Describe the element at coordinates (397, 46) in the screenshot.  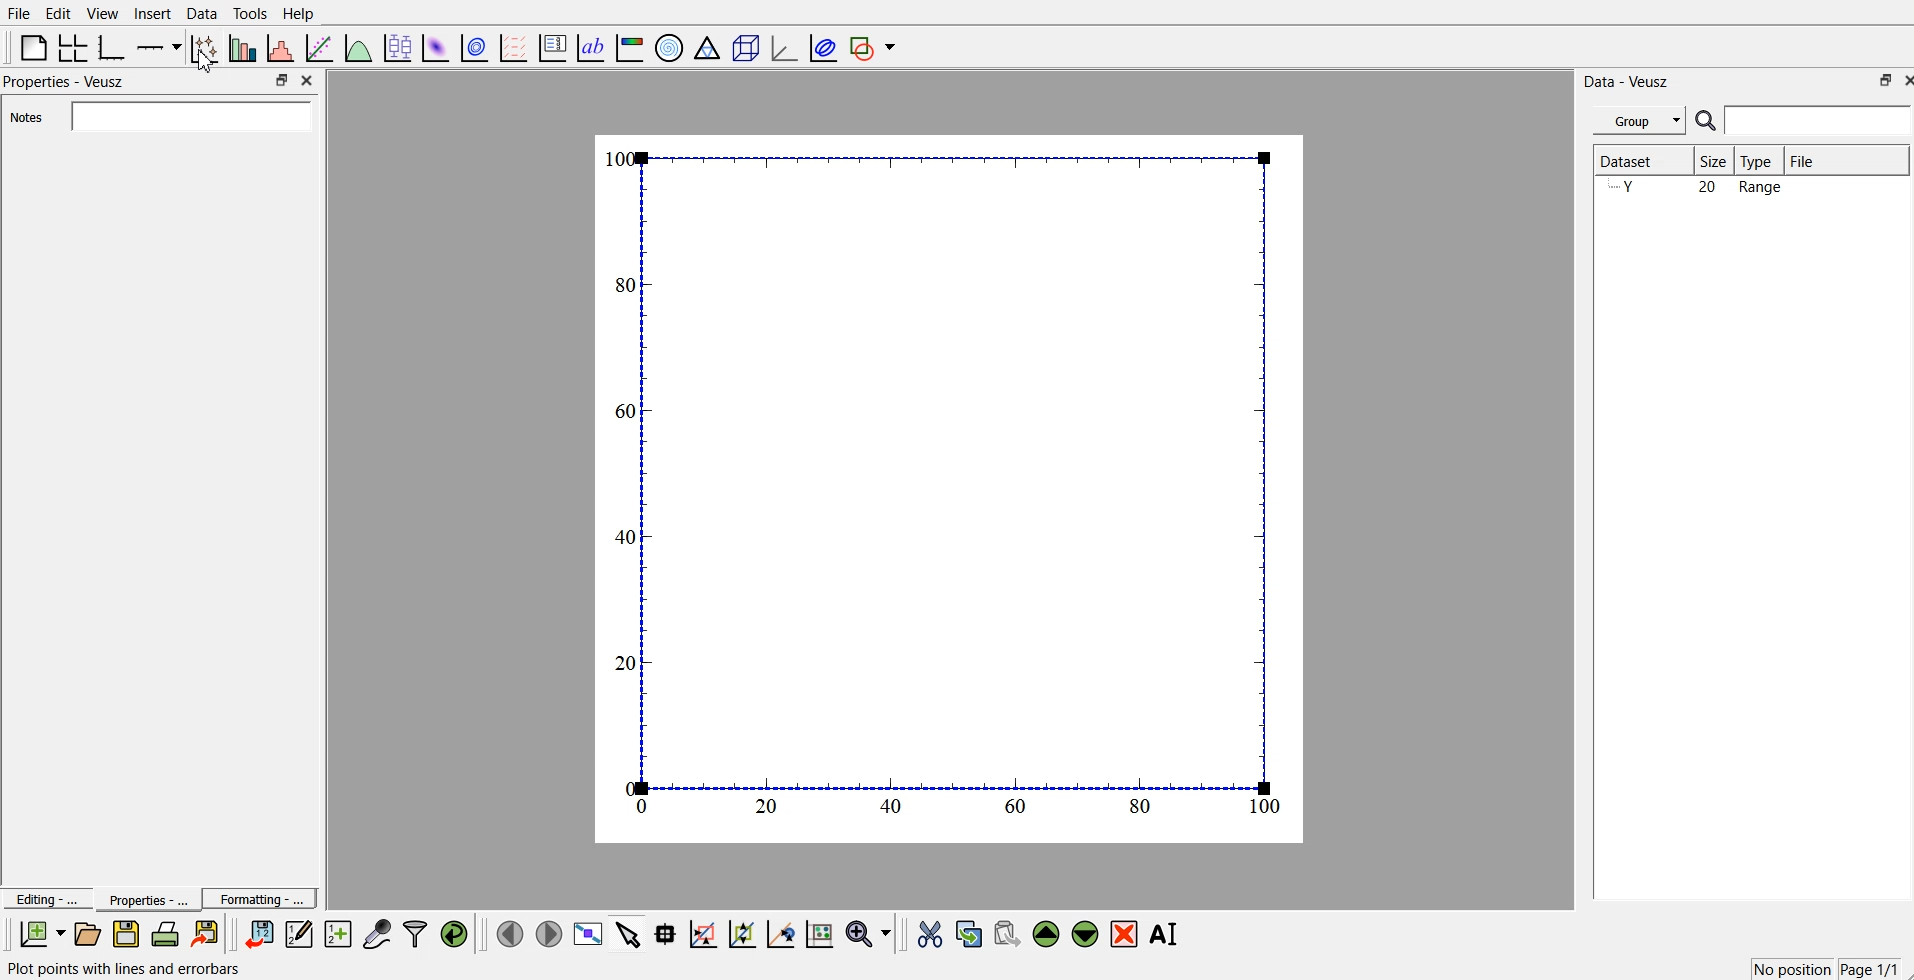
I see `plot box plots` at that location.